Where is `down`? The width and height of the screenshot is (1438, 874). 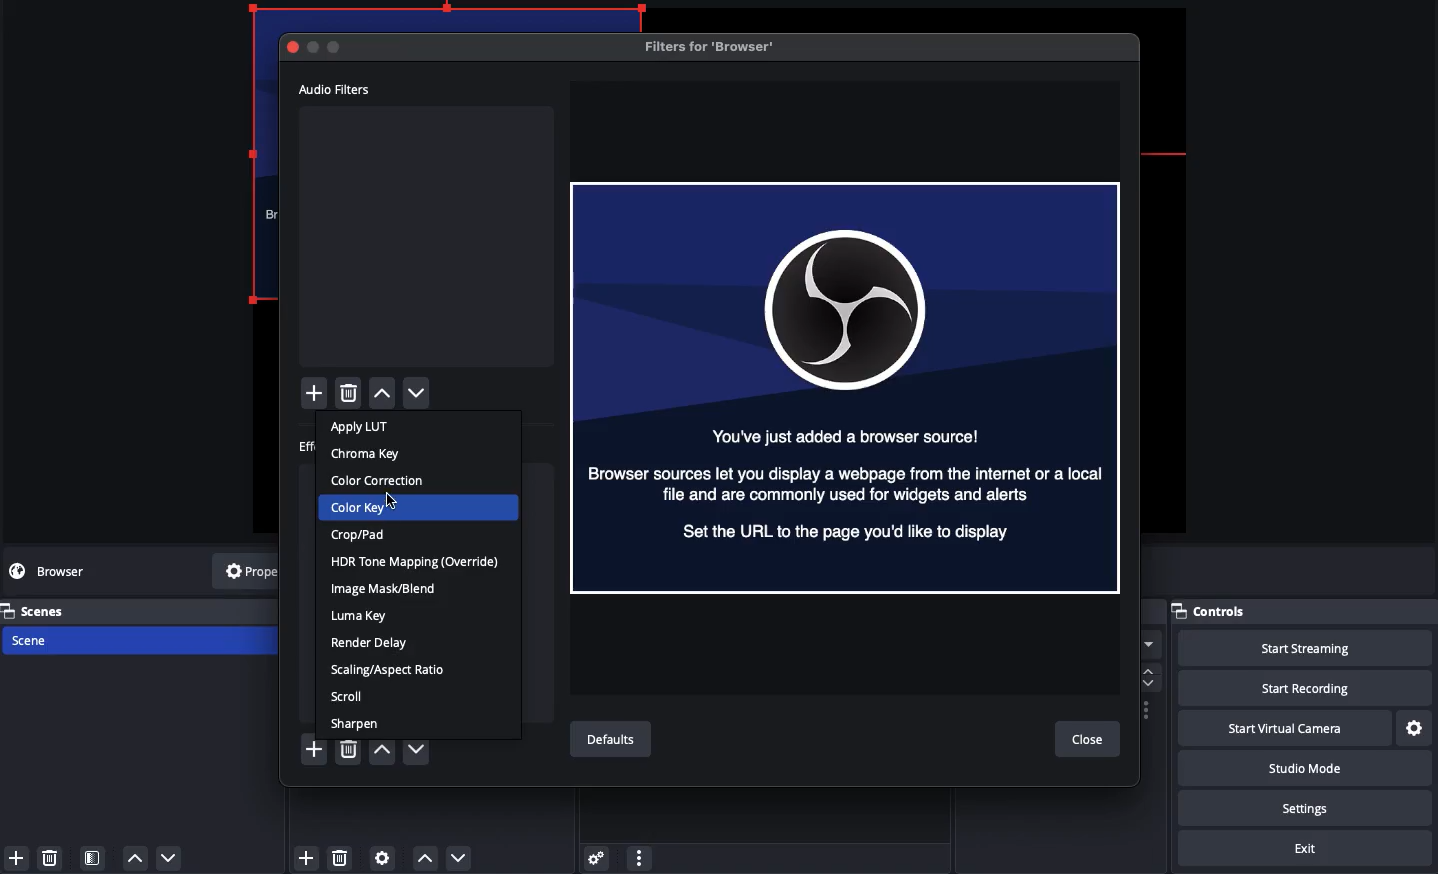
down is located at coordinates (417, 748).